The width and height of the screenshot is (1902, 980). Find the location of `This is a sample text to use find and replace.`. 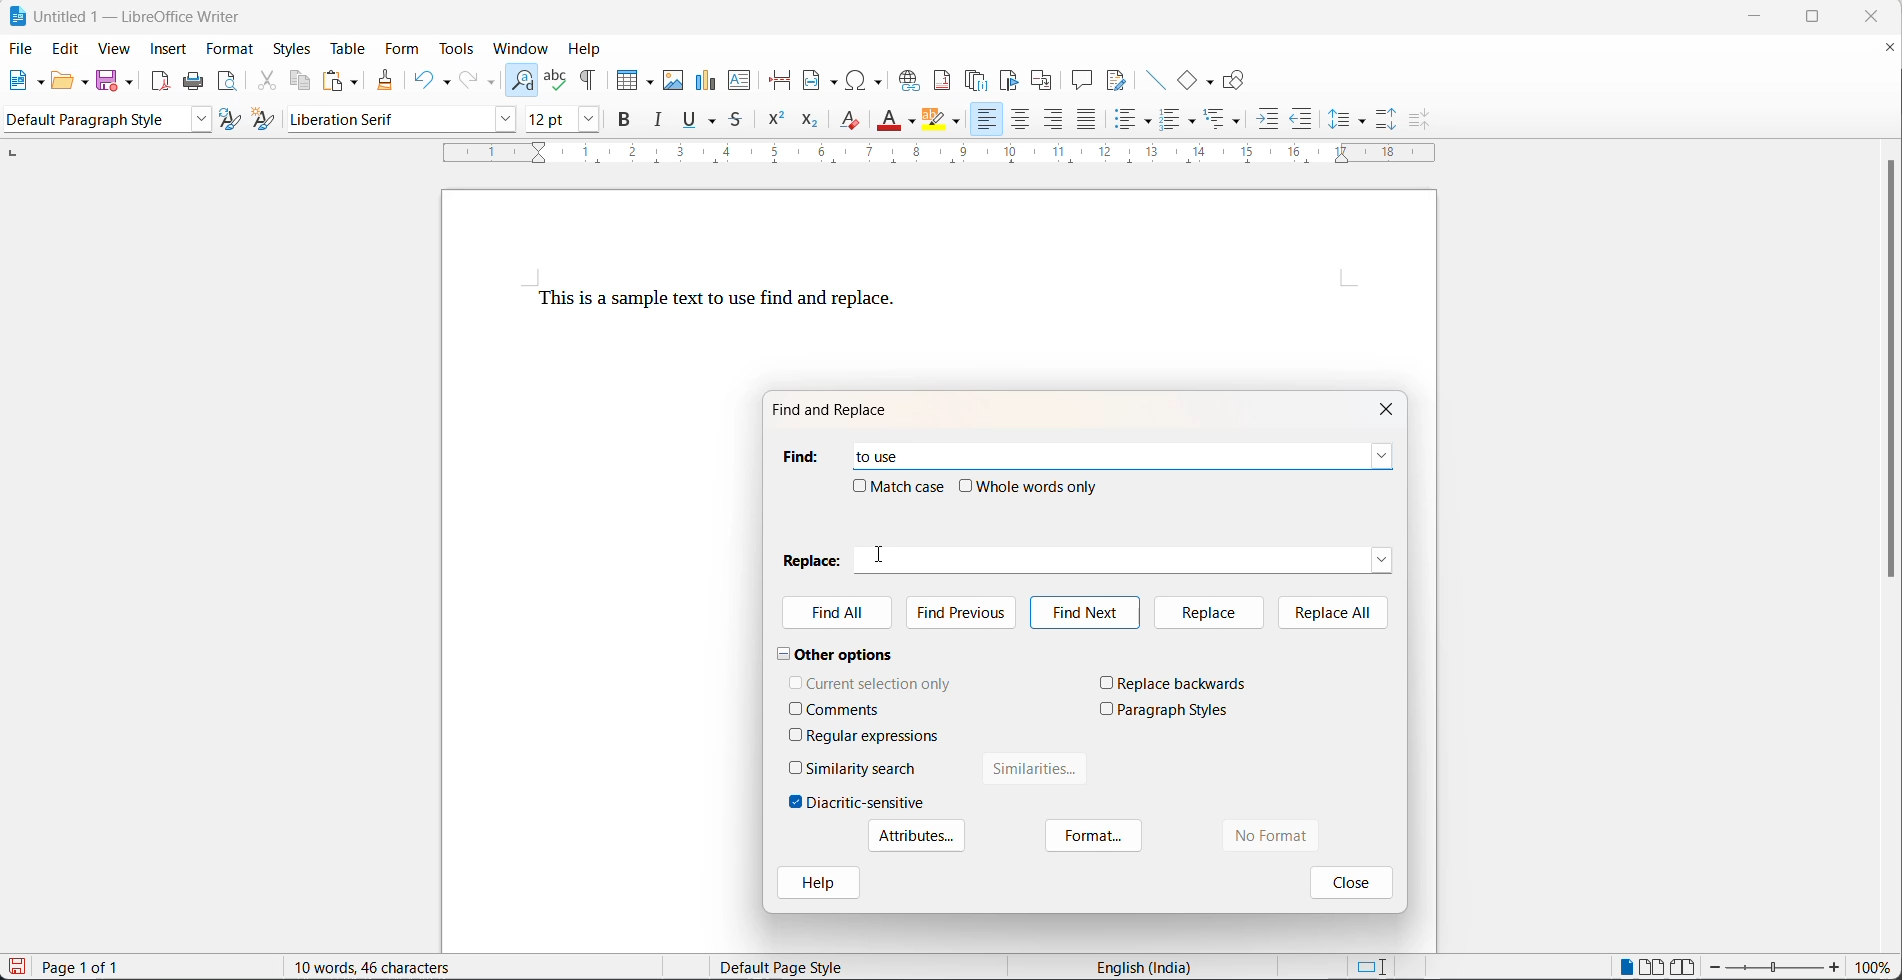

This is a sample text to use find and replace. is located at coordinates (717, 301).